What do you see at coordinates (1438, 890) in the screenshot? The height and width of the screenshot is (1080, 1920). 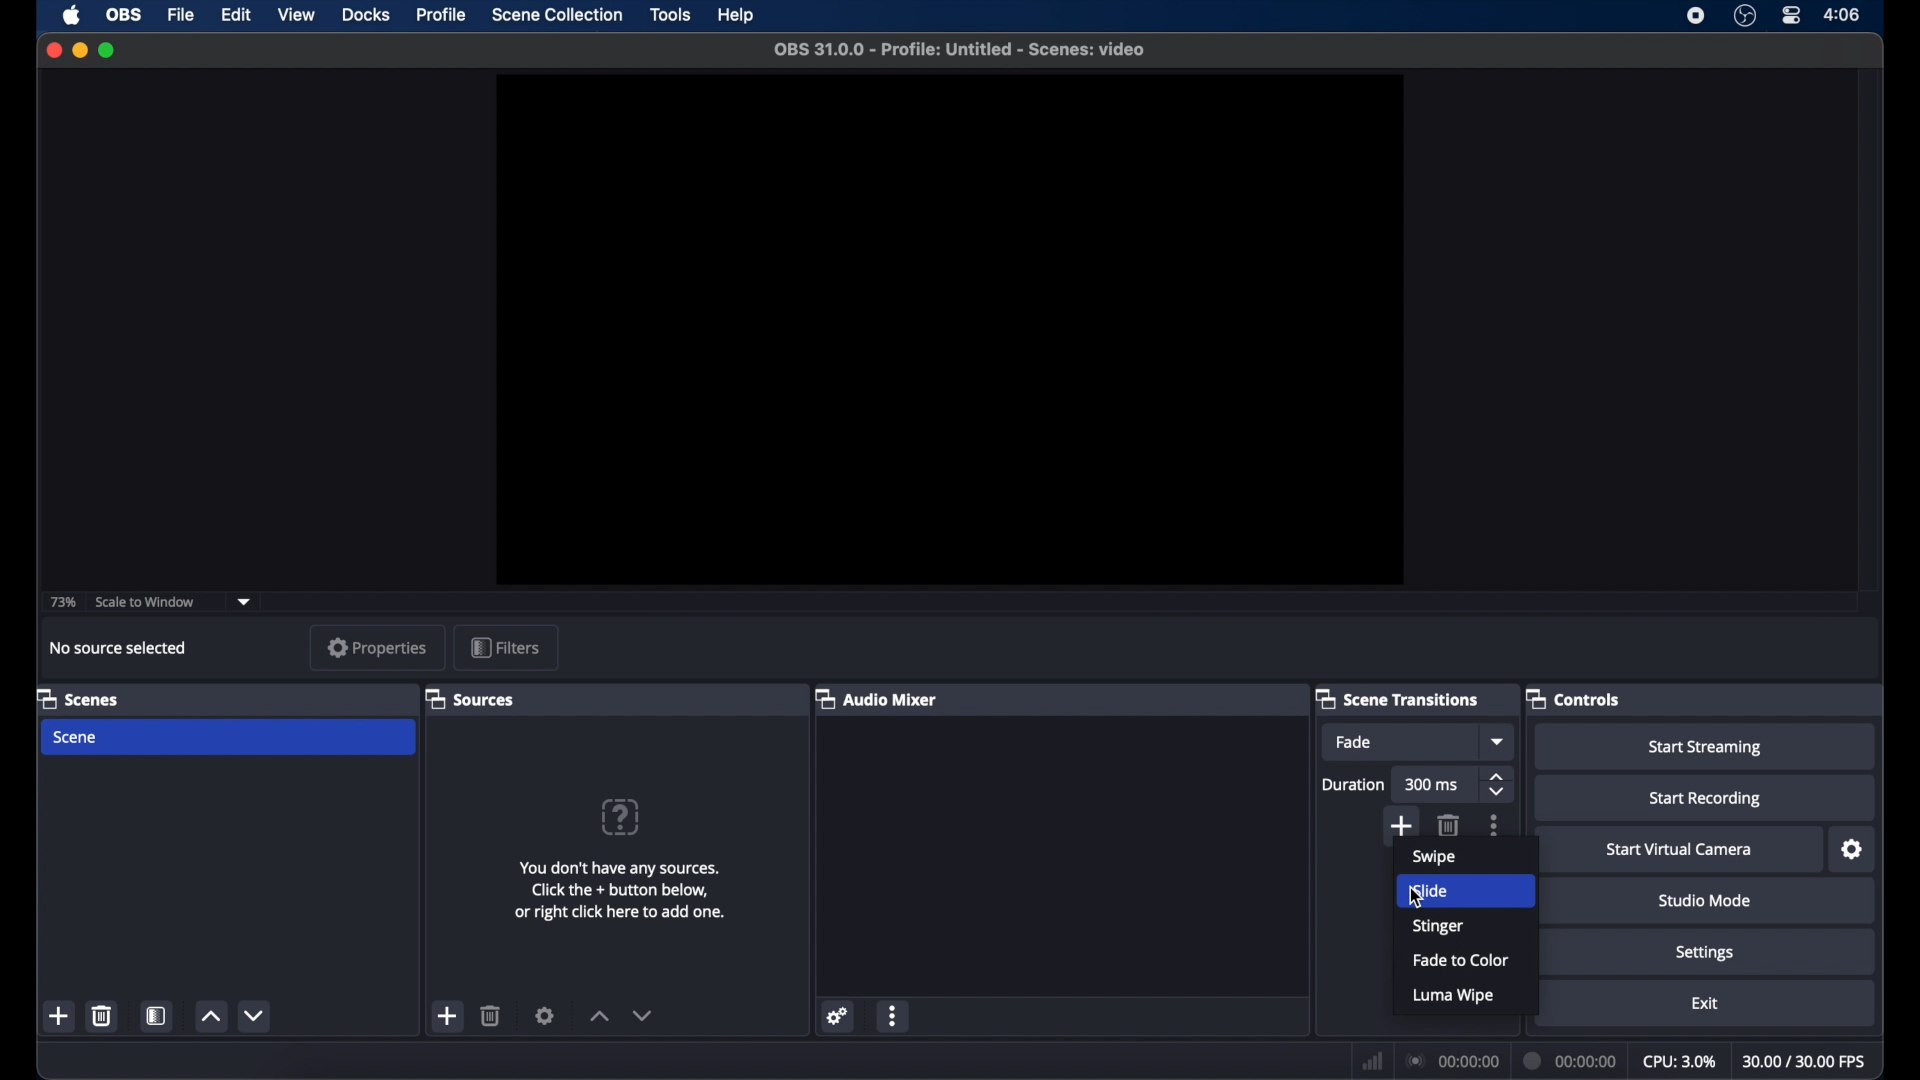 I see `slide` at bounding box center [1438, 890].